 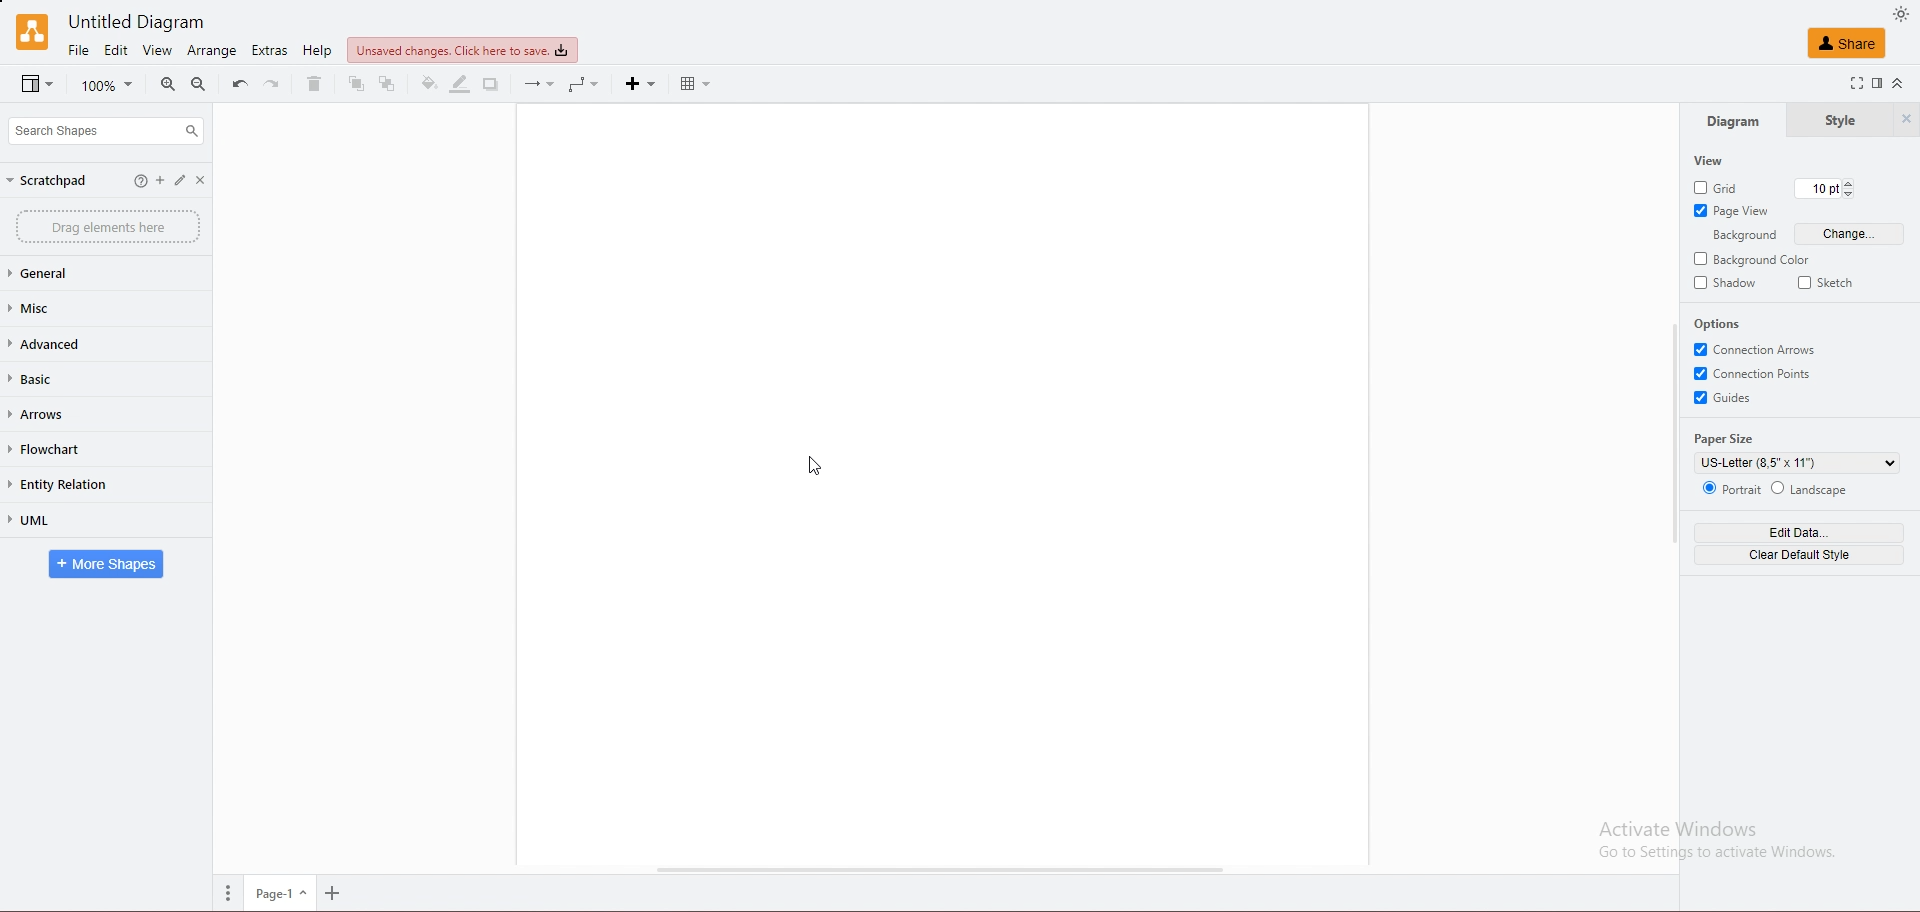 What do you see at coordinates (1902, 15) in the screenshot?
I see `dark mode` at bounding box center [1902, 15].